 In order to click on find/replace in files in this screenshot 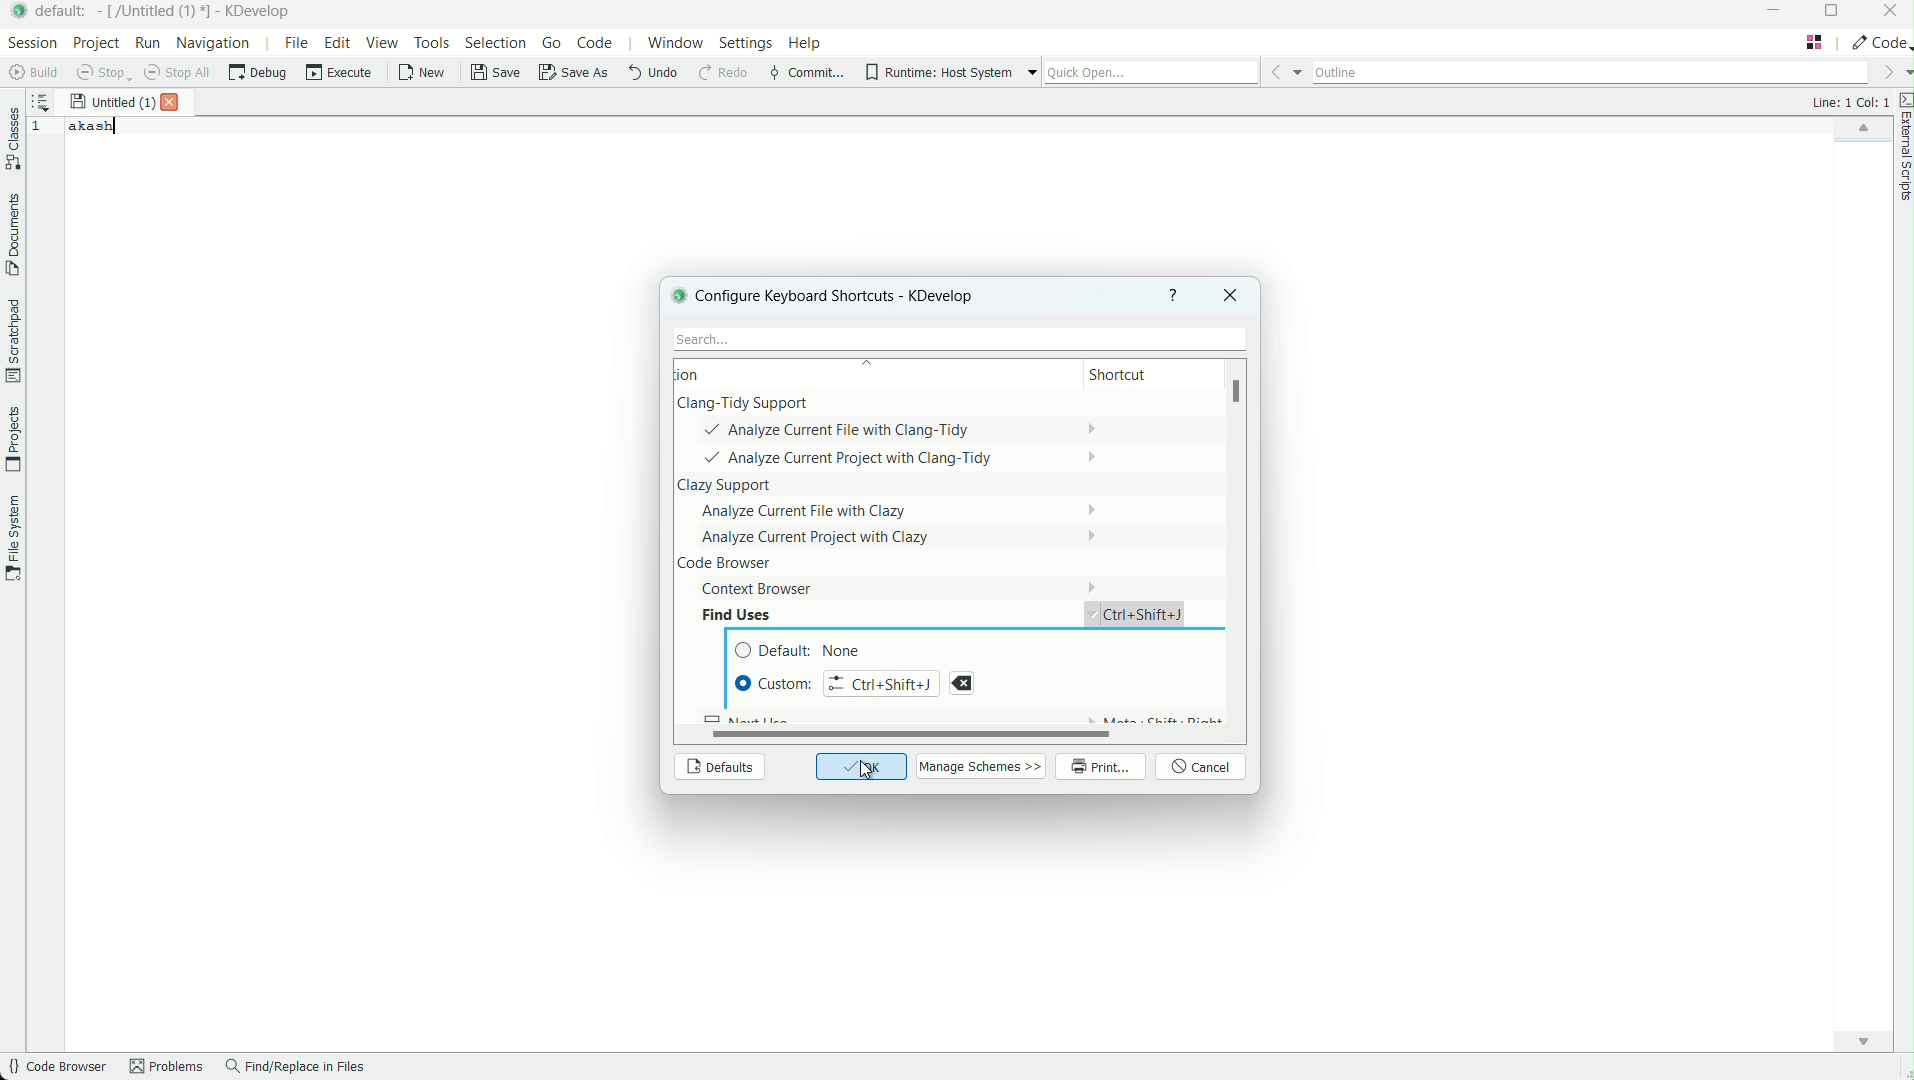, I will do `click(296, 1068)`.